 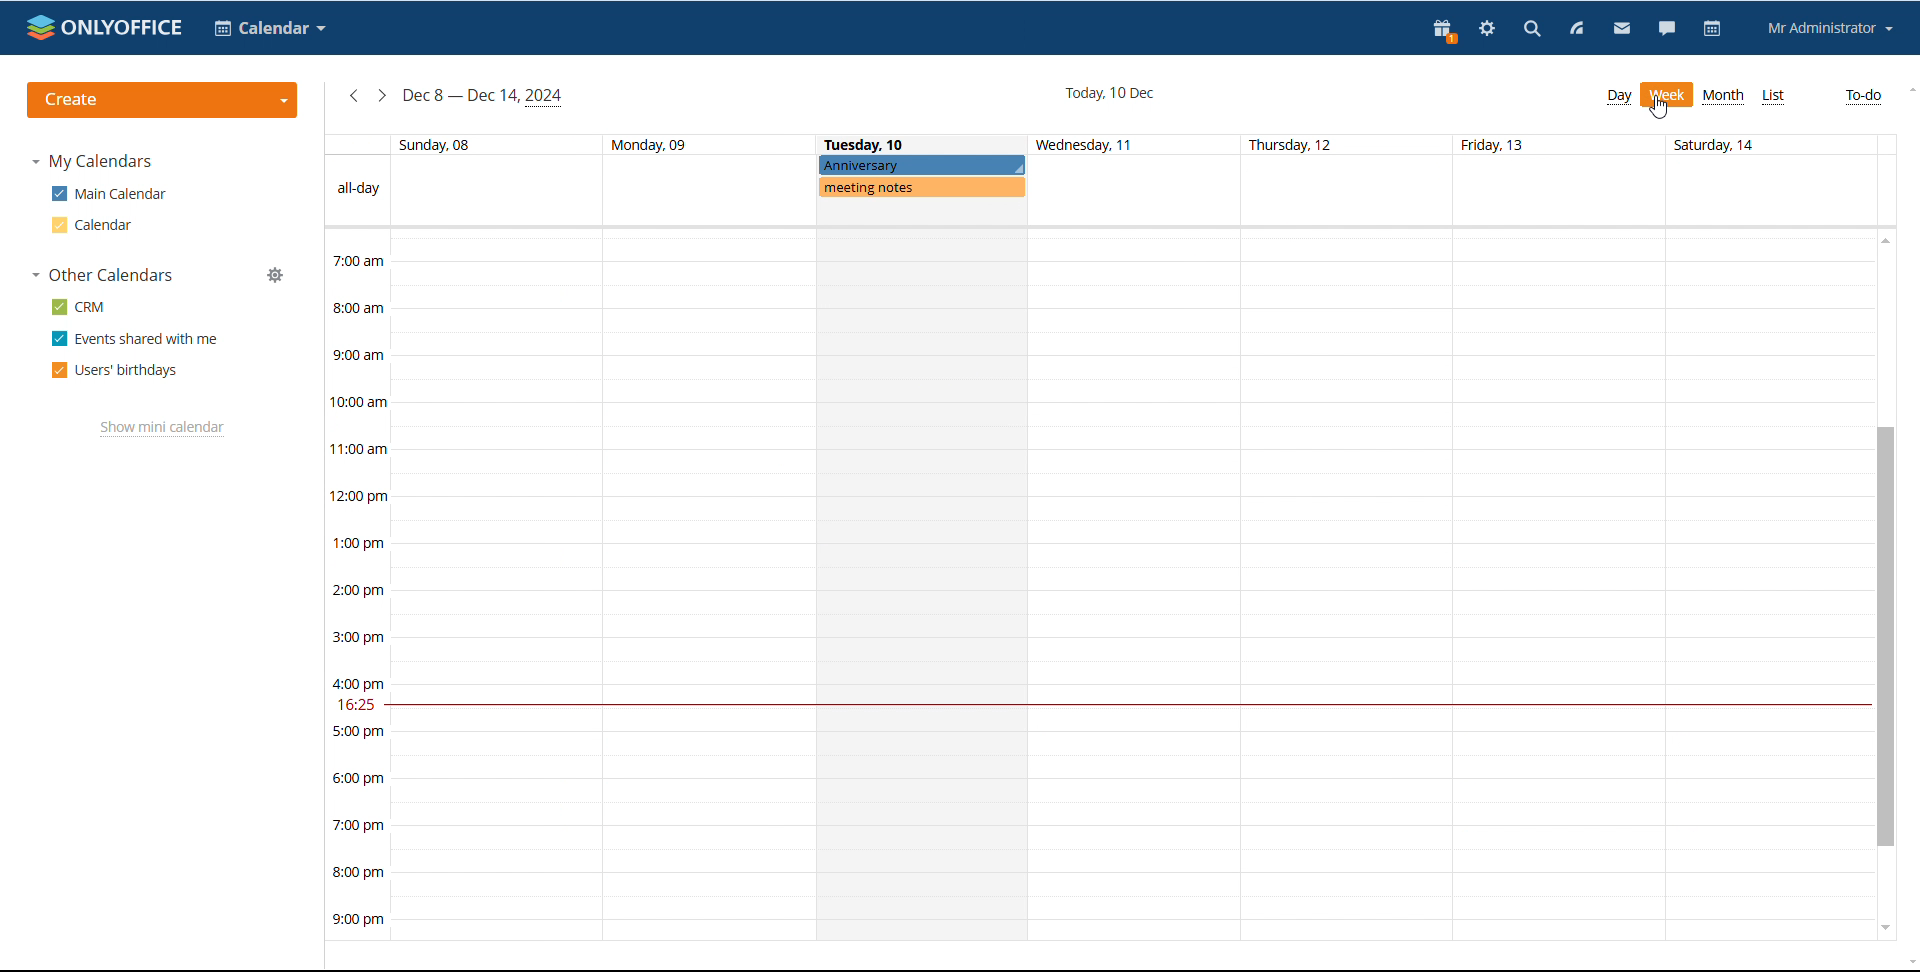 What do you see at coordinates (1530, 30) in the screenshot?
I see `search` at bounding box center [1530, 30].